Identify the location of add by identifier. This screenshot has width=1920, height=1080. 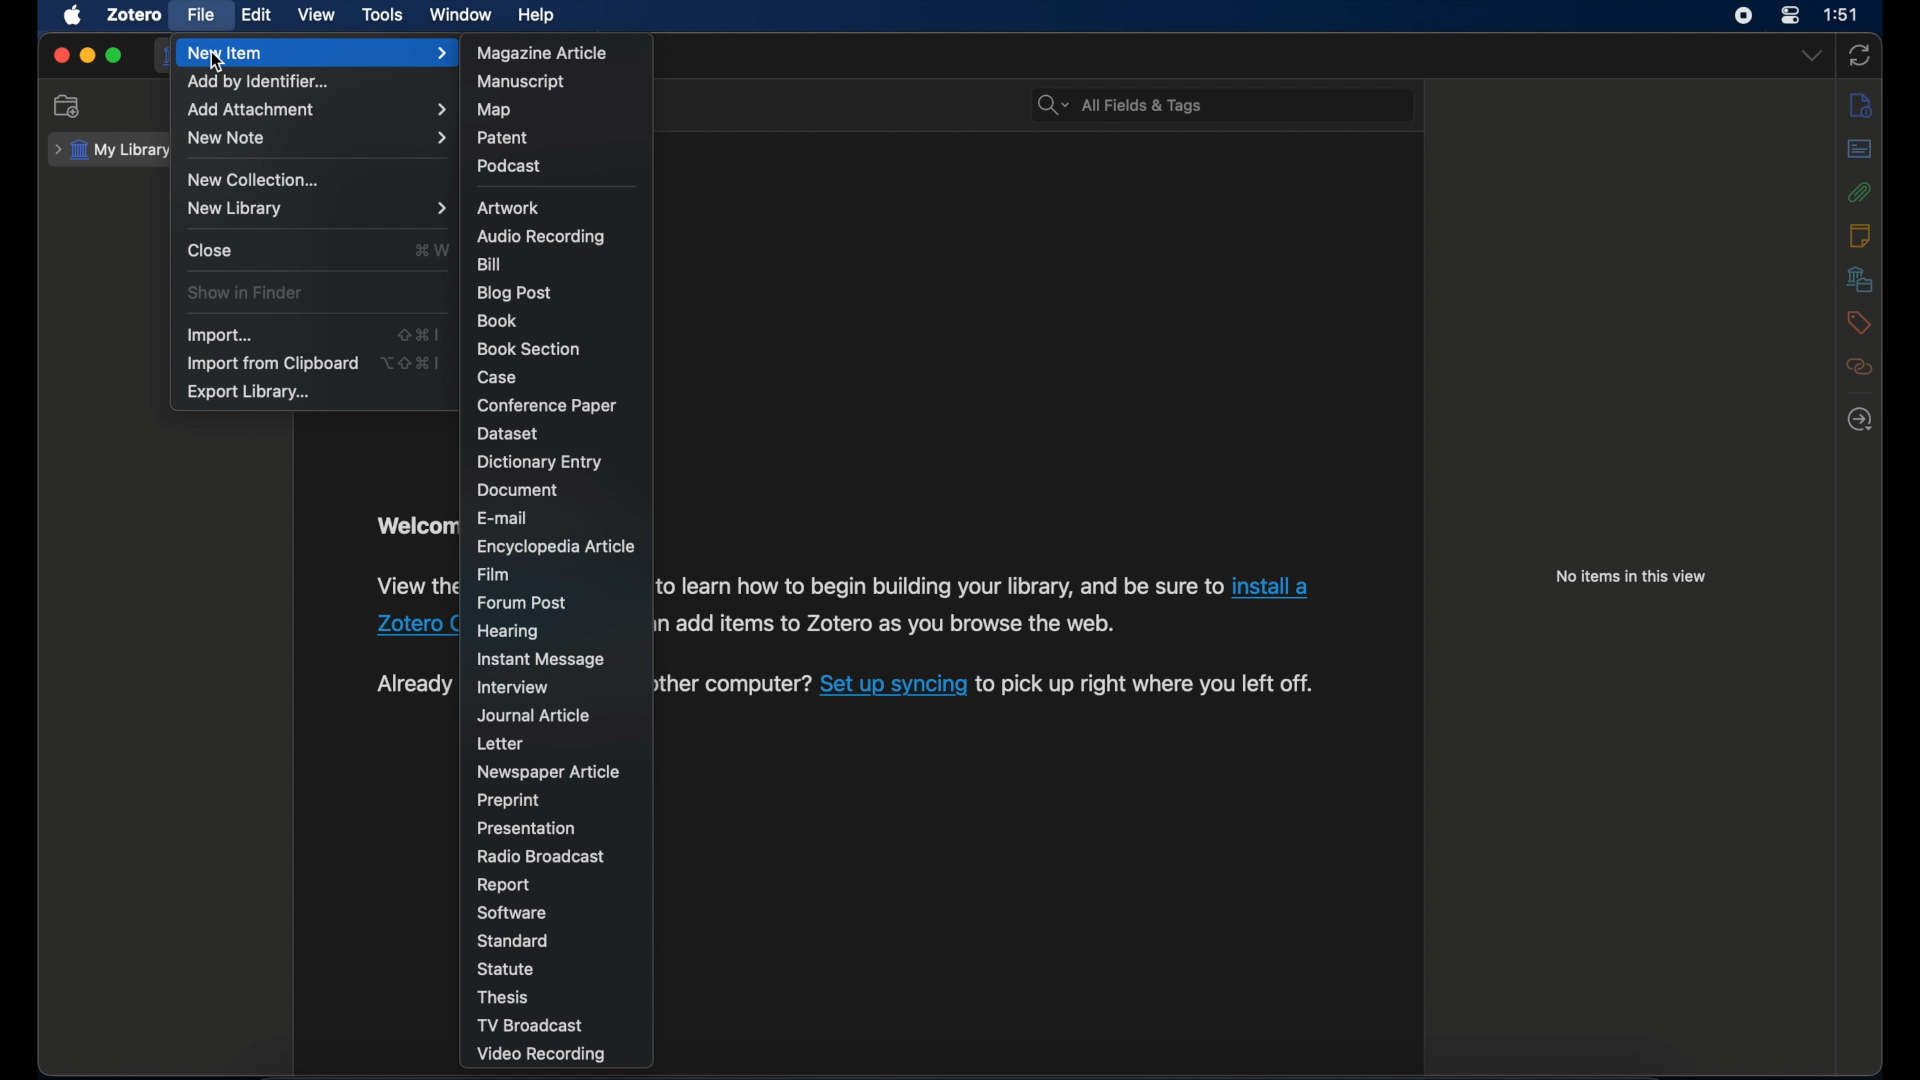
(260, 82).